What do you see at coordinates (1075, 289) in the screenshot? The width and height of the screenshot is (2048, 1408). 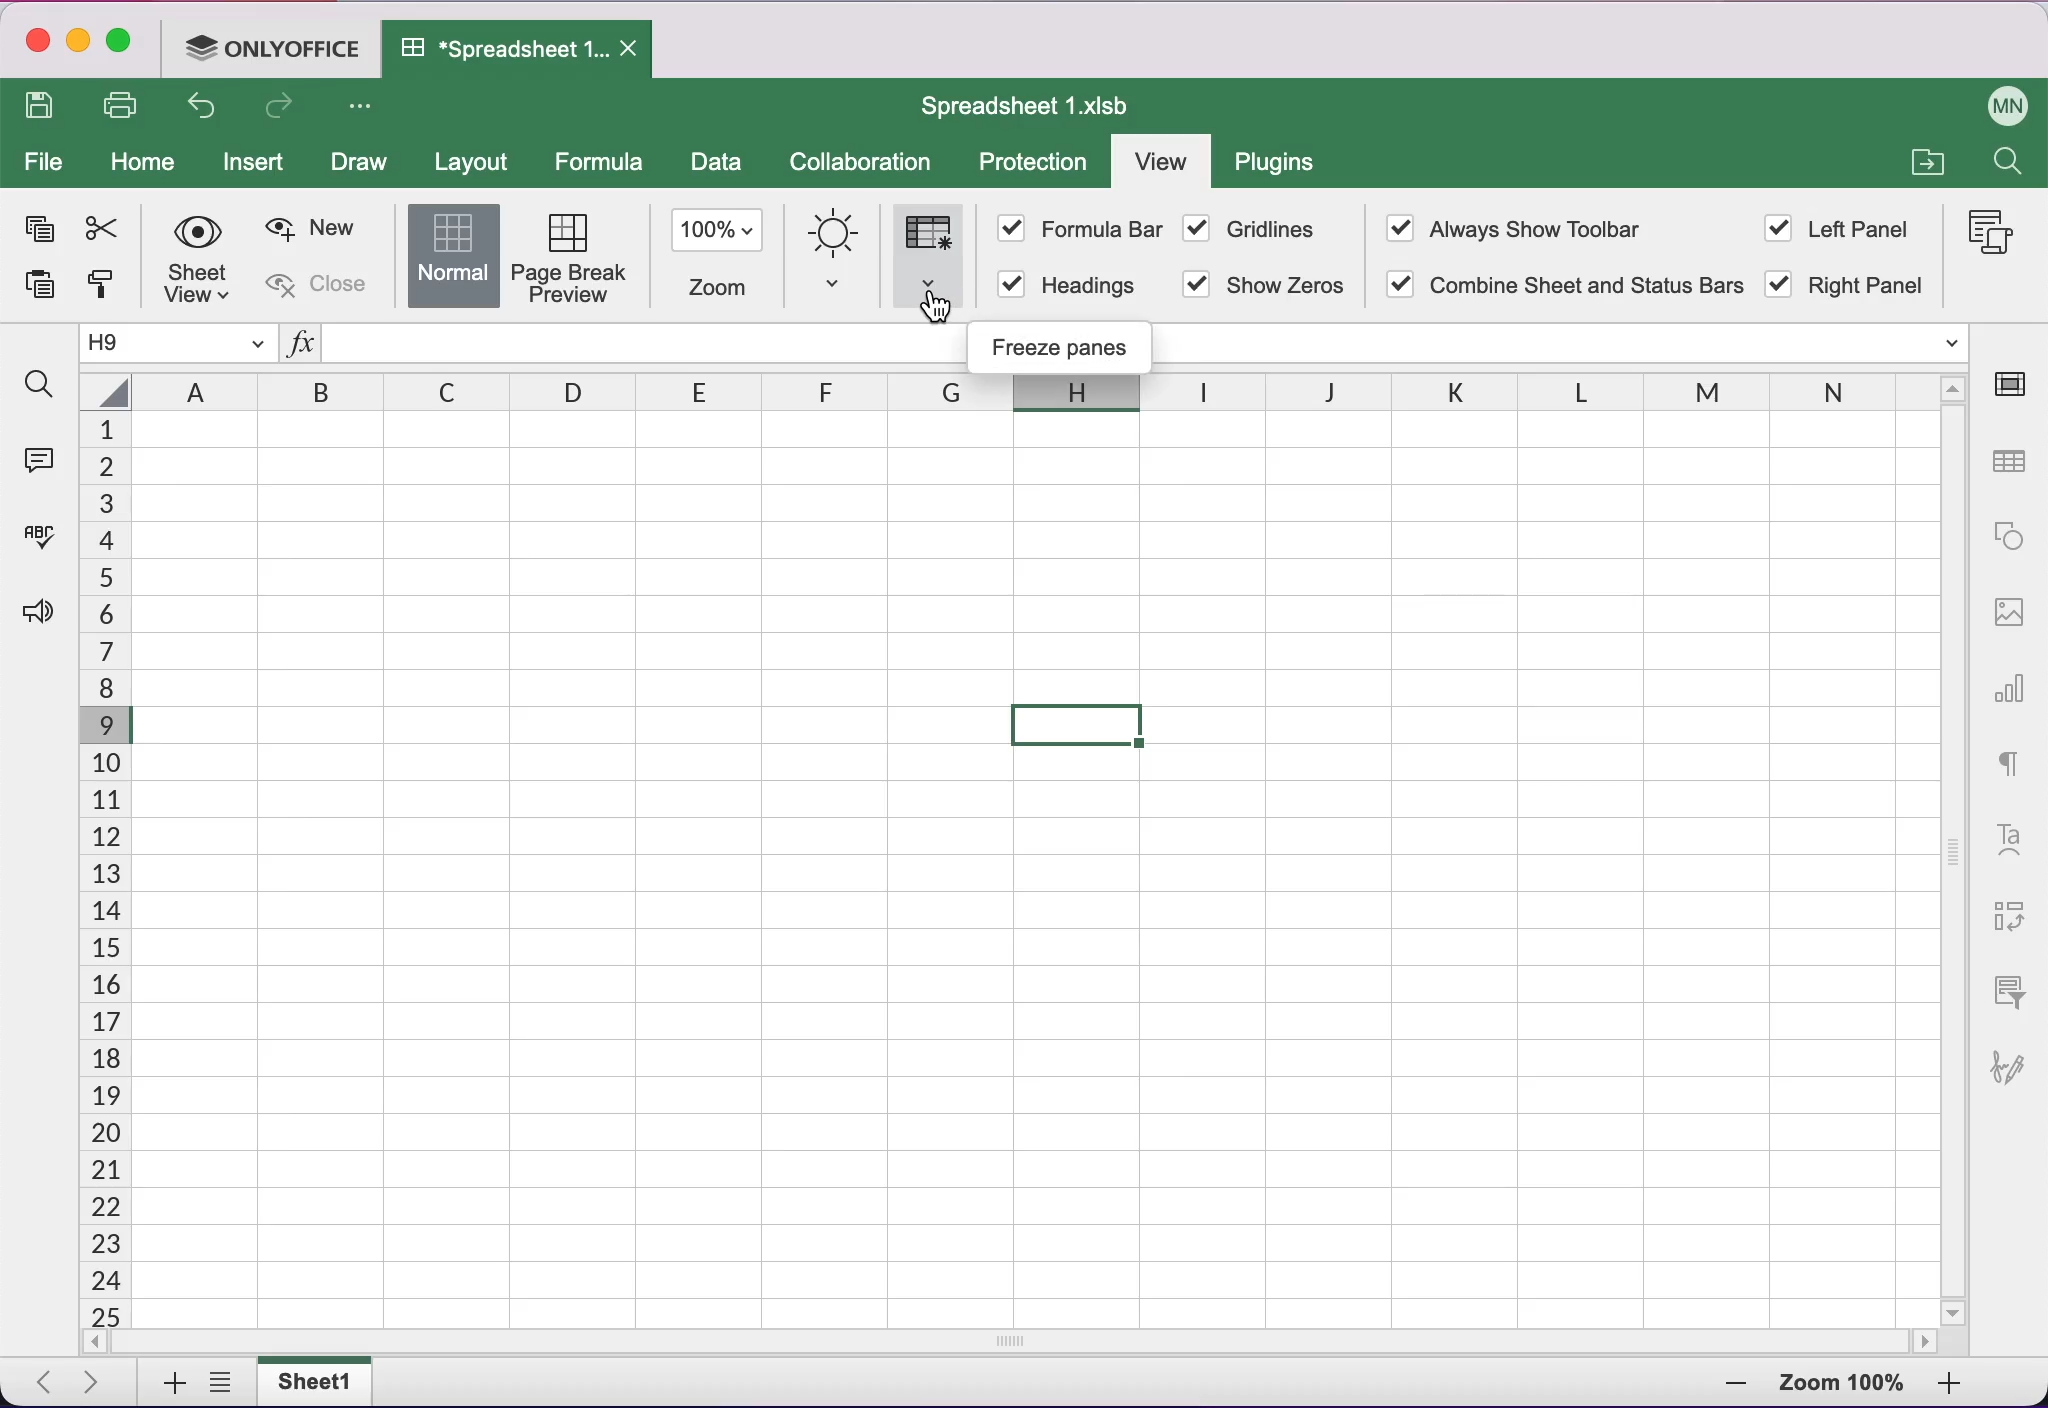 I see `headings` at bounding box center [1075, 289].